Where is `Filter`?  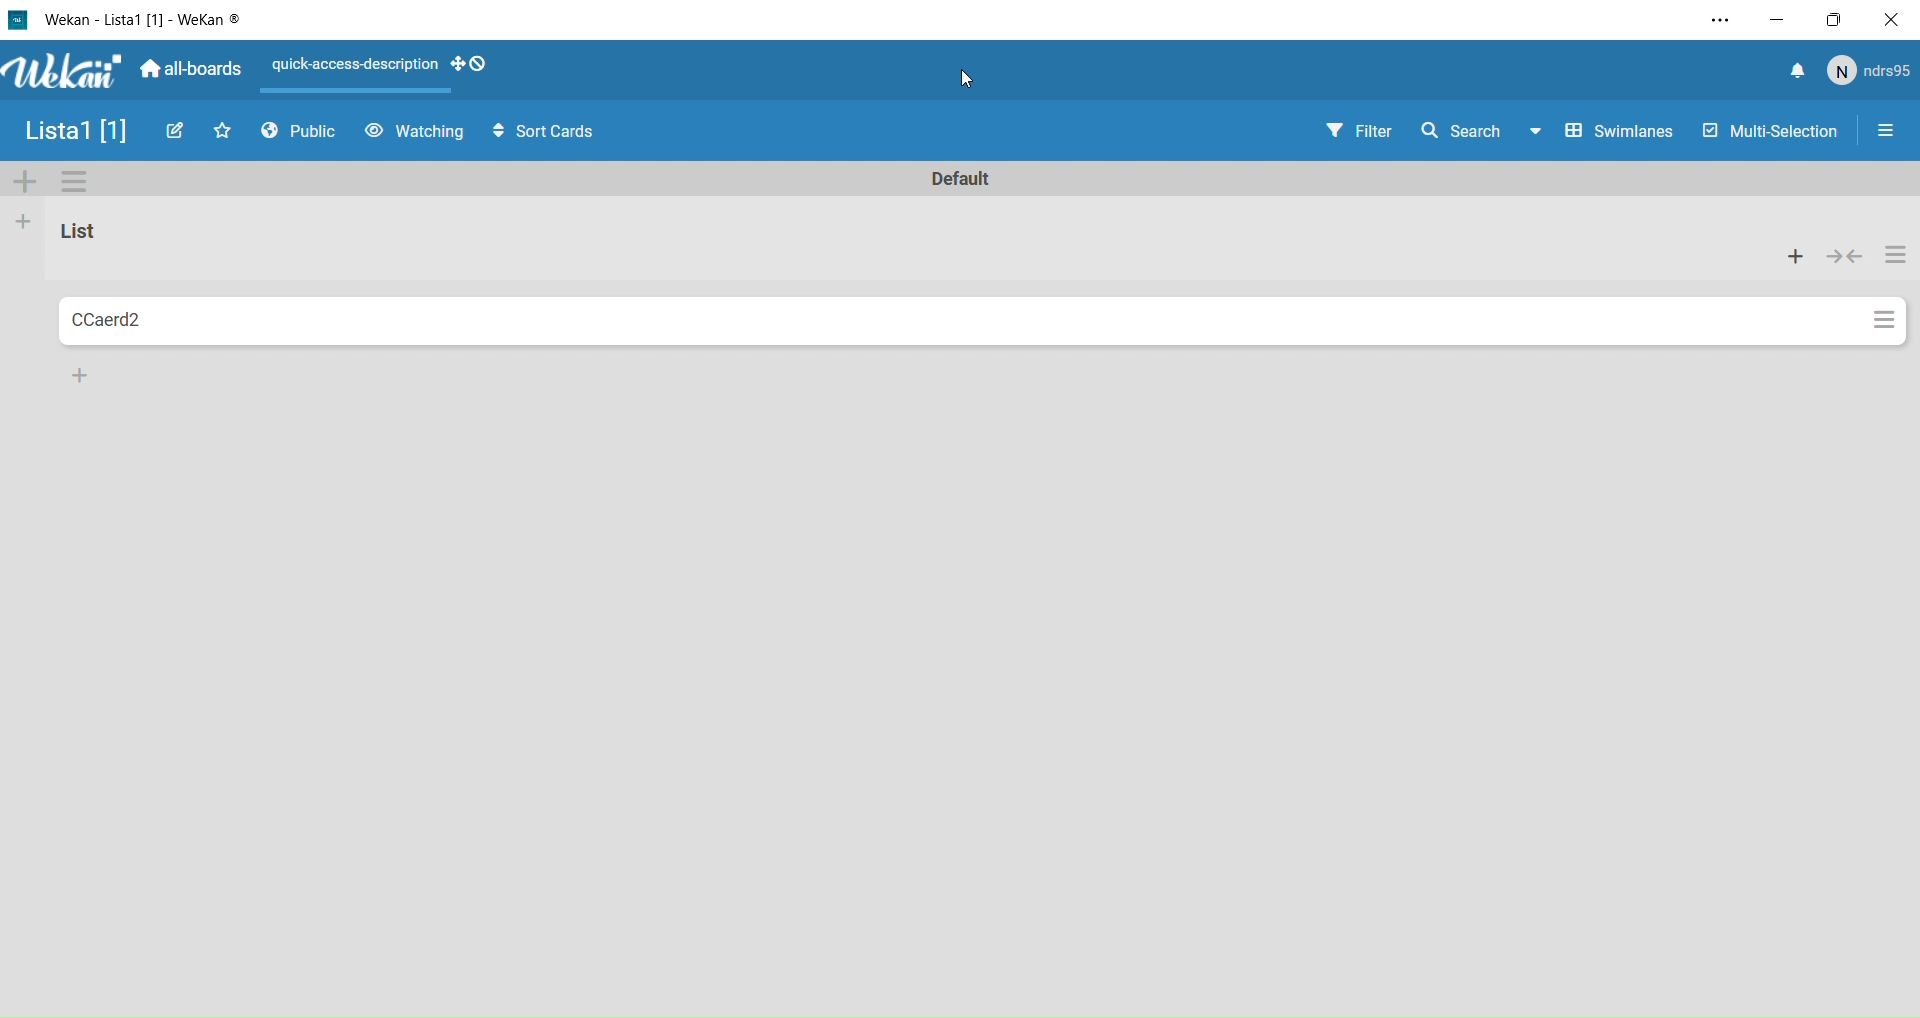
Filter is located at coordinates (1344, 132).